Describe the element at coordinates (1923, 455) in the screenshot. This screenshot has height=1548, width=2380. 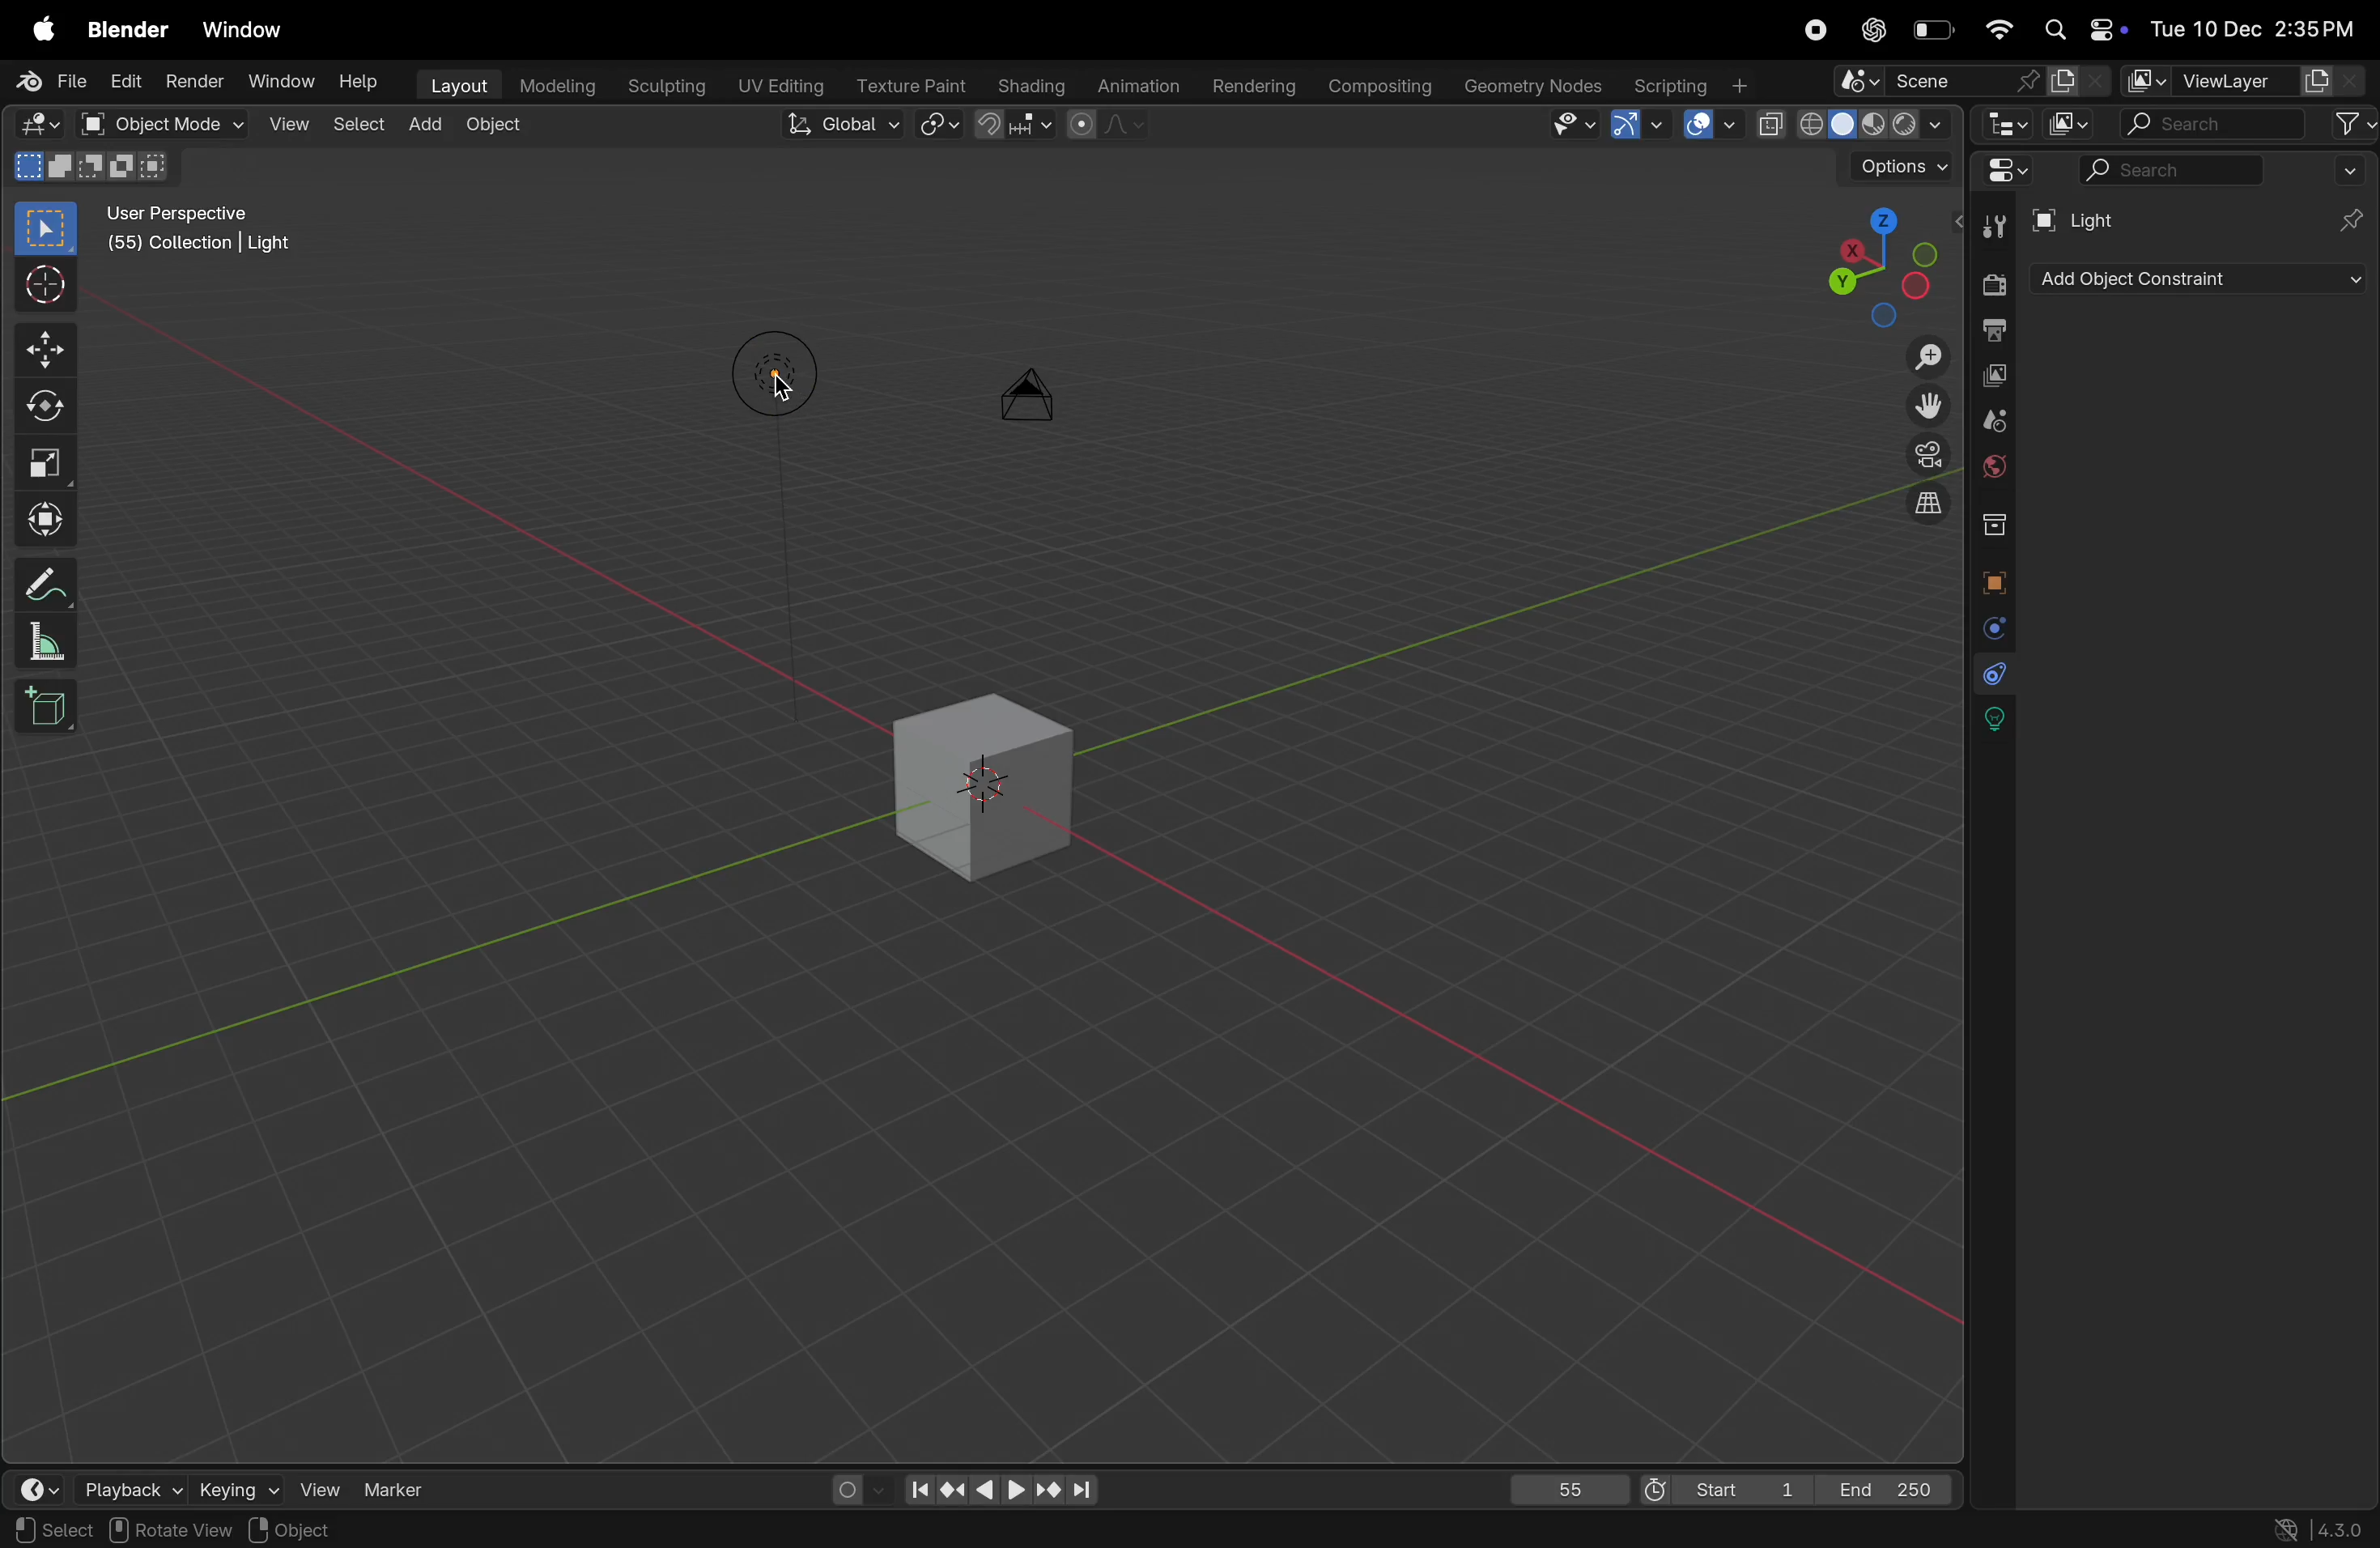
I see `camera` at that location.